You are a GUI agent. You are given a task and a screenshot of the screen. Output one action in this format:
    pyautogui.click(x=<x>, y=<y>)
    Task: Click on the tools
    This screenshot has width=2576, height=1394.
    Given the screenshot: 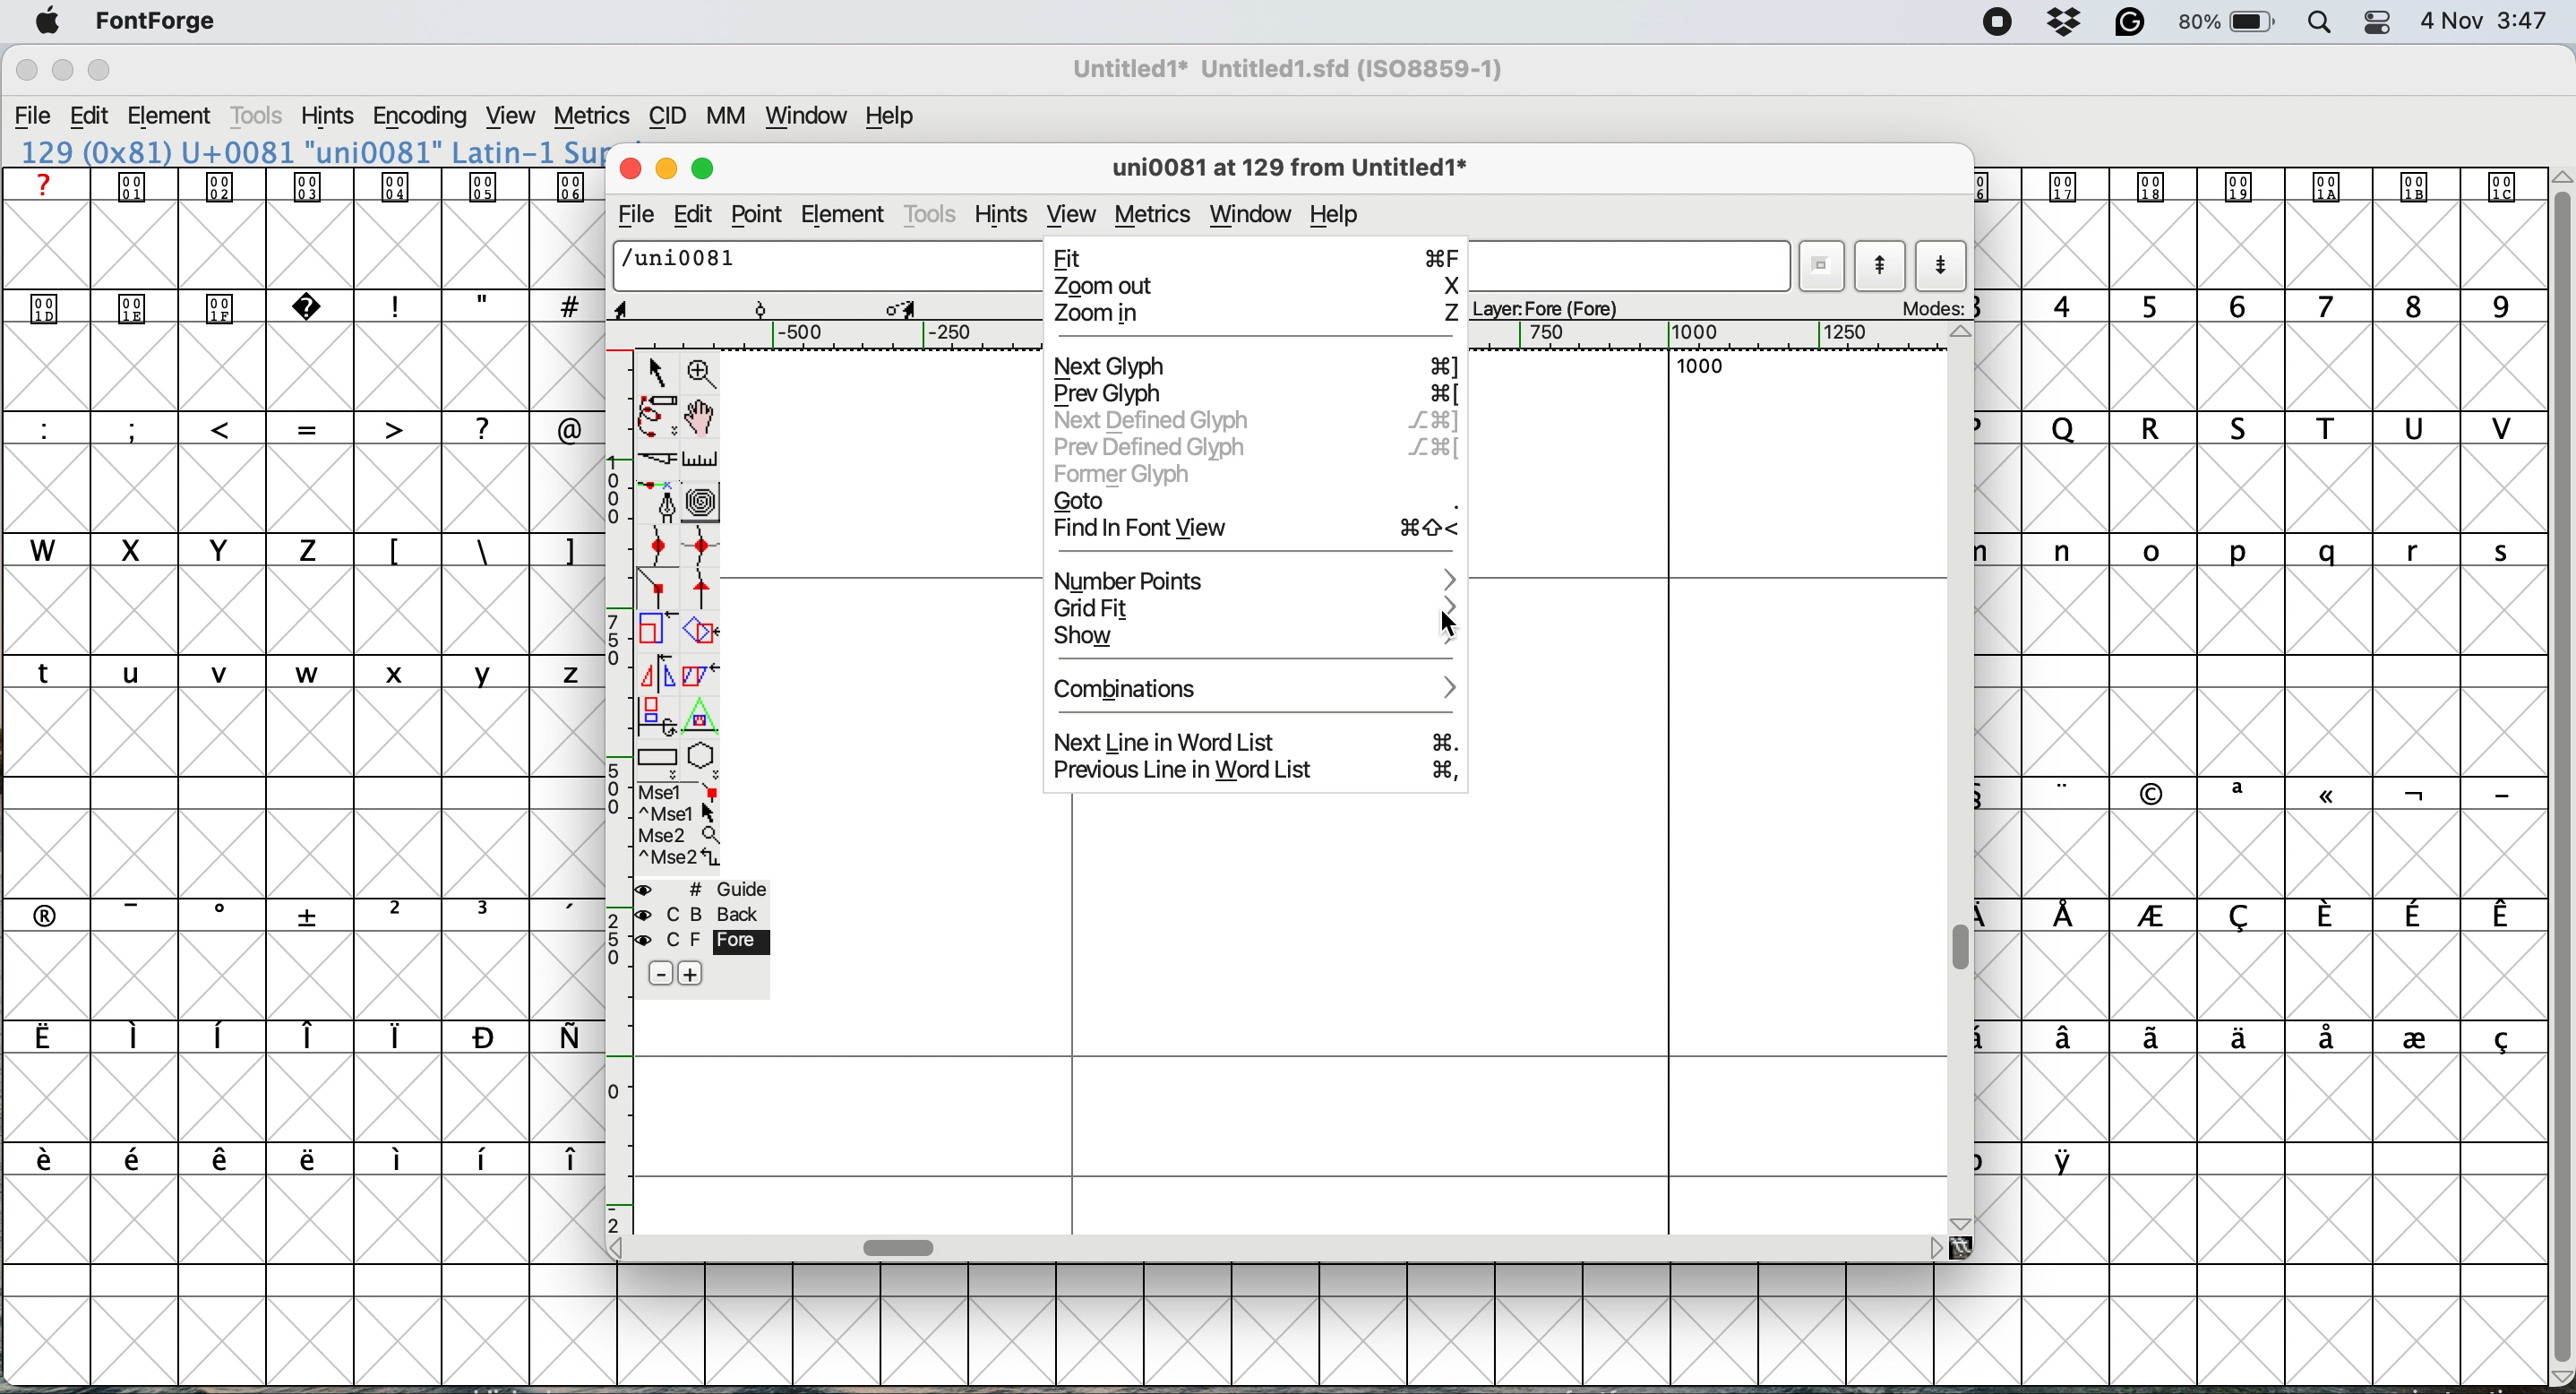 What is the action you would take?
    pyautogui.click(x=934, y=214)
    